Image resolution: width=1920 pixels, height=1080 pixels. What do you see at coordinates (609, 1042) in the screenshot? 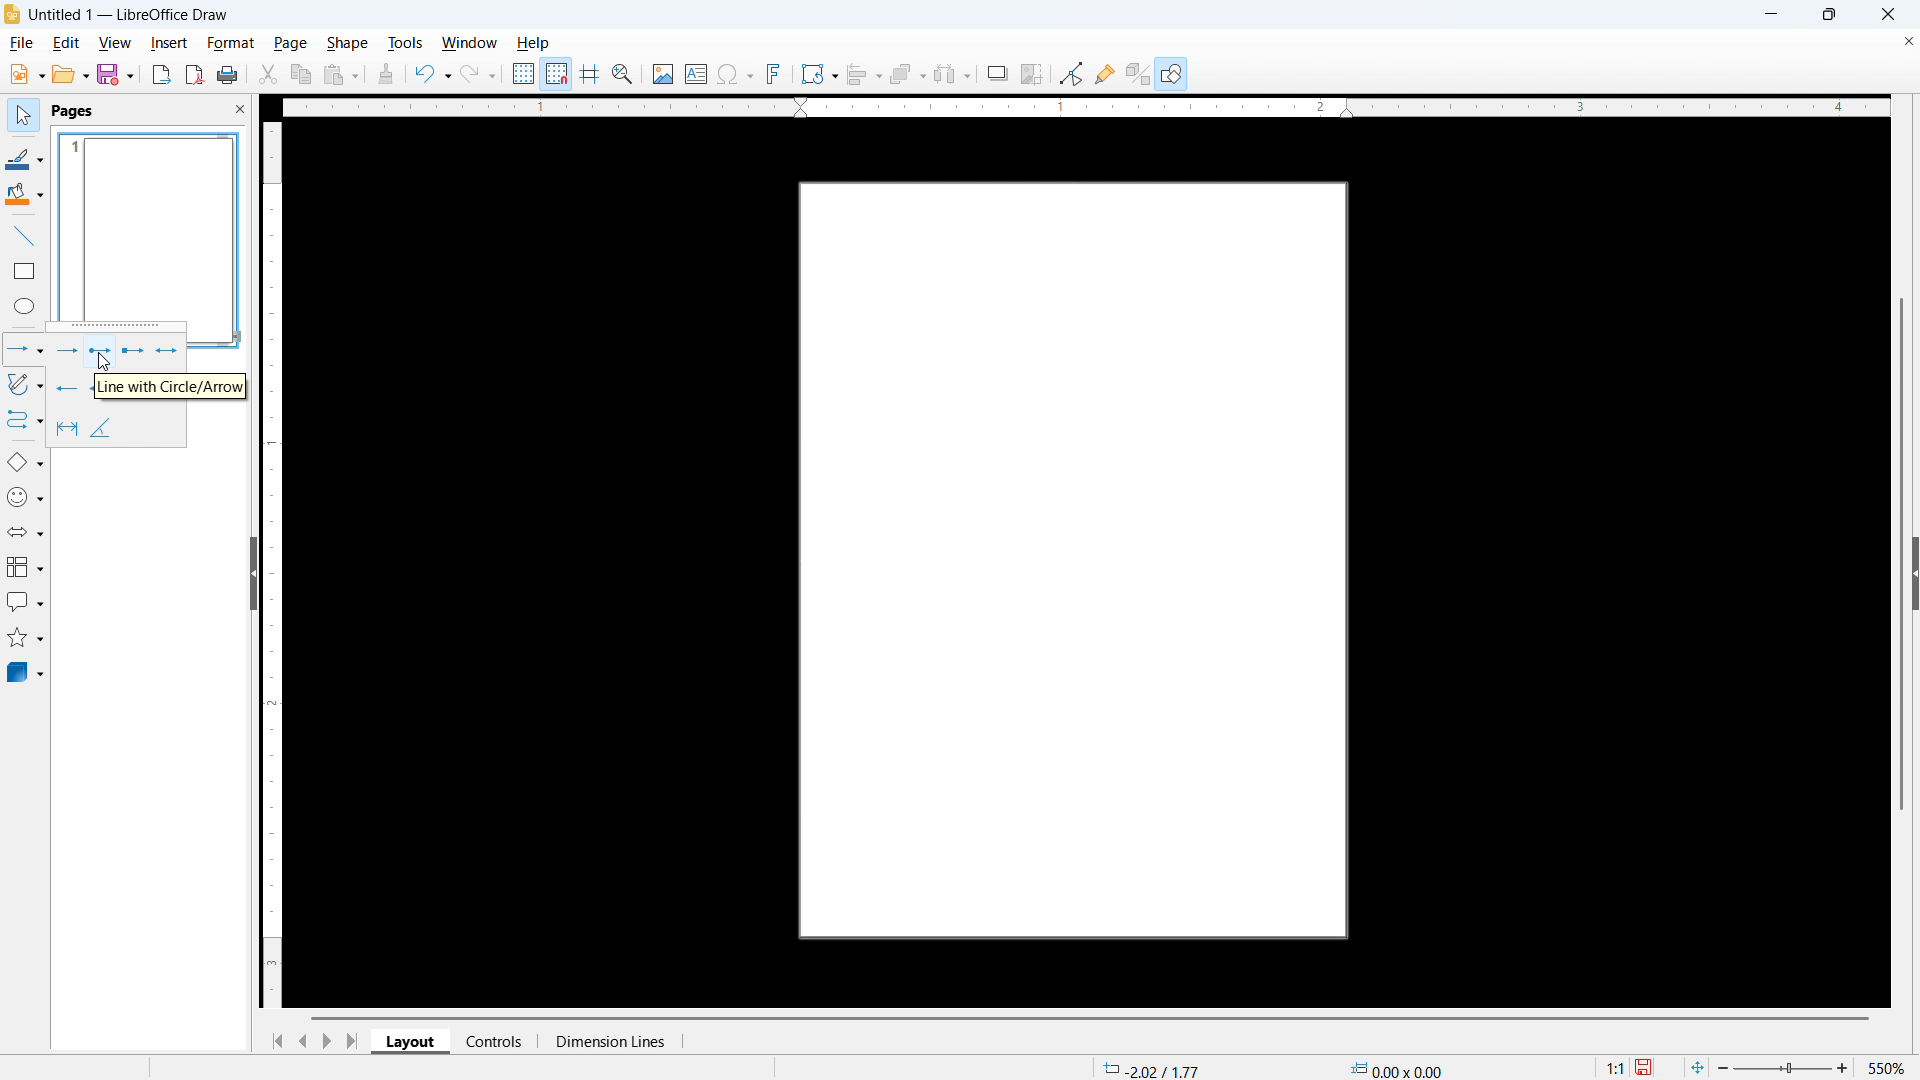
I see `Dimension lines ` at bounding box center [609, 1042].